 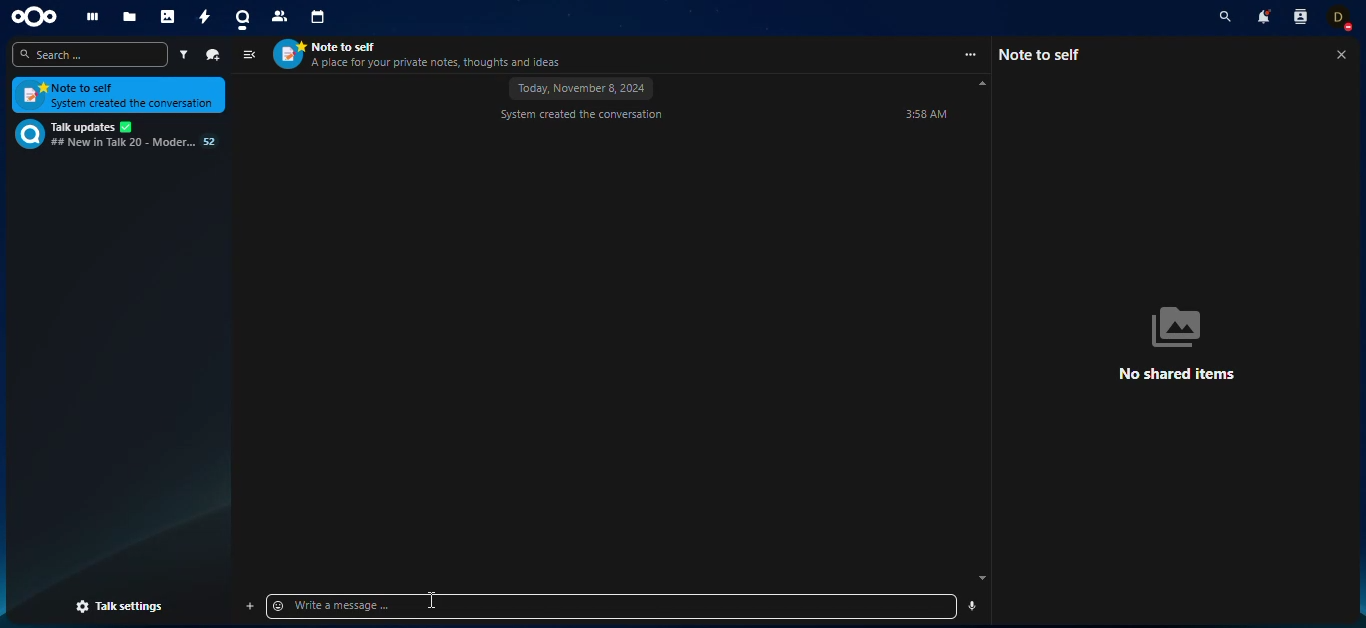 I want to click on time, so click(x=924, y=115).